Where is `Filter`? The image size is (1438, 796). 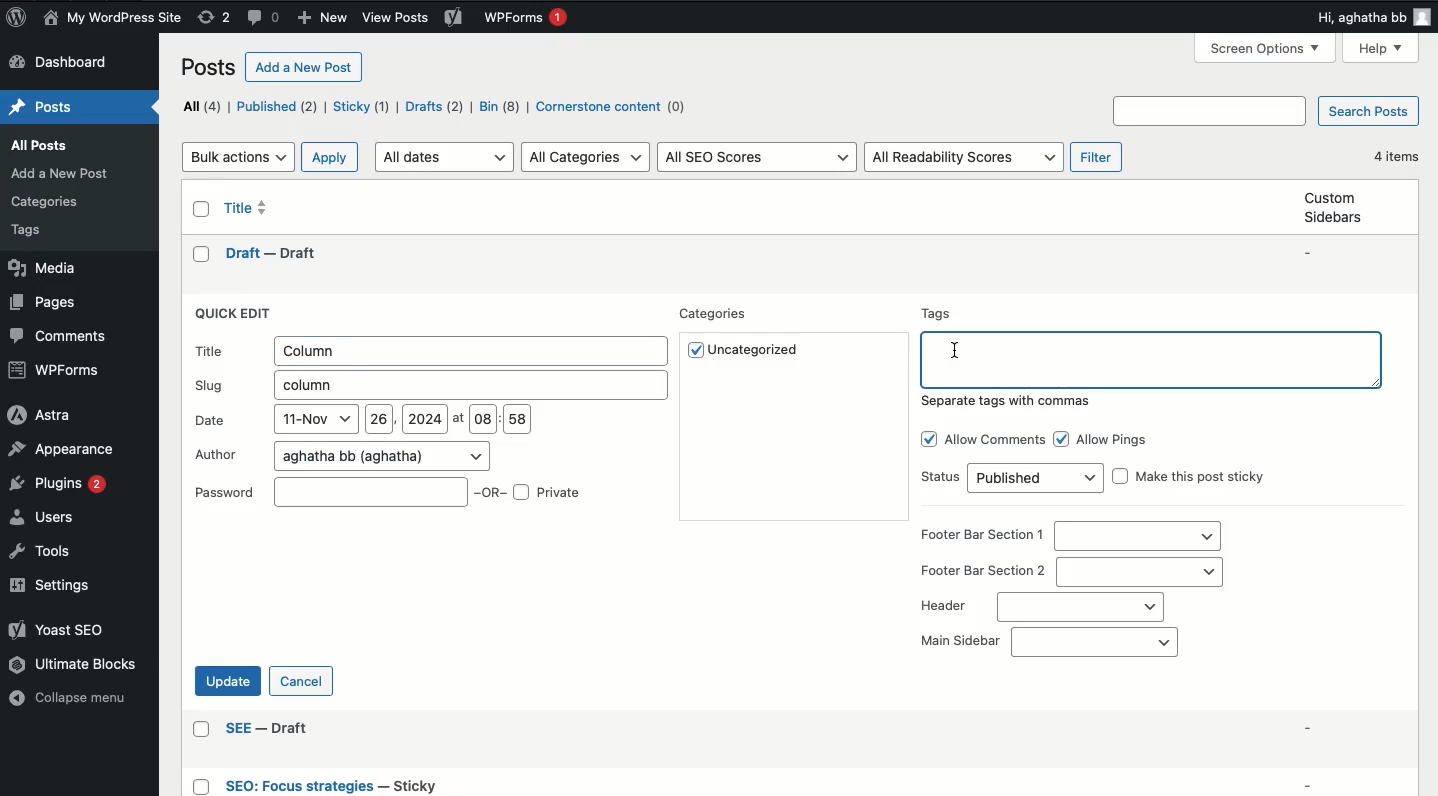 Filter is located at coordinates (1099, 156).